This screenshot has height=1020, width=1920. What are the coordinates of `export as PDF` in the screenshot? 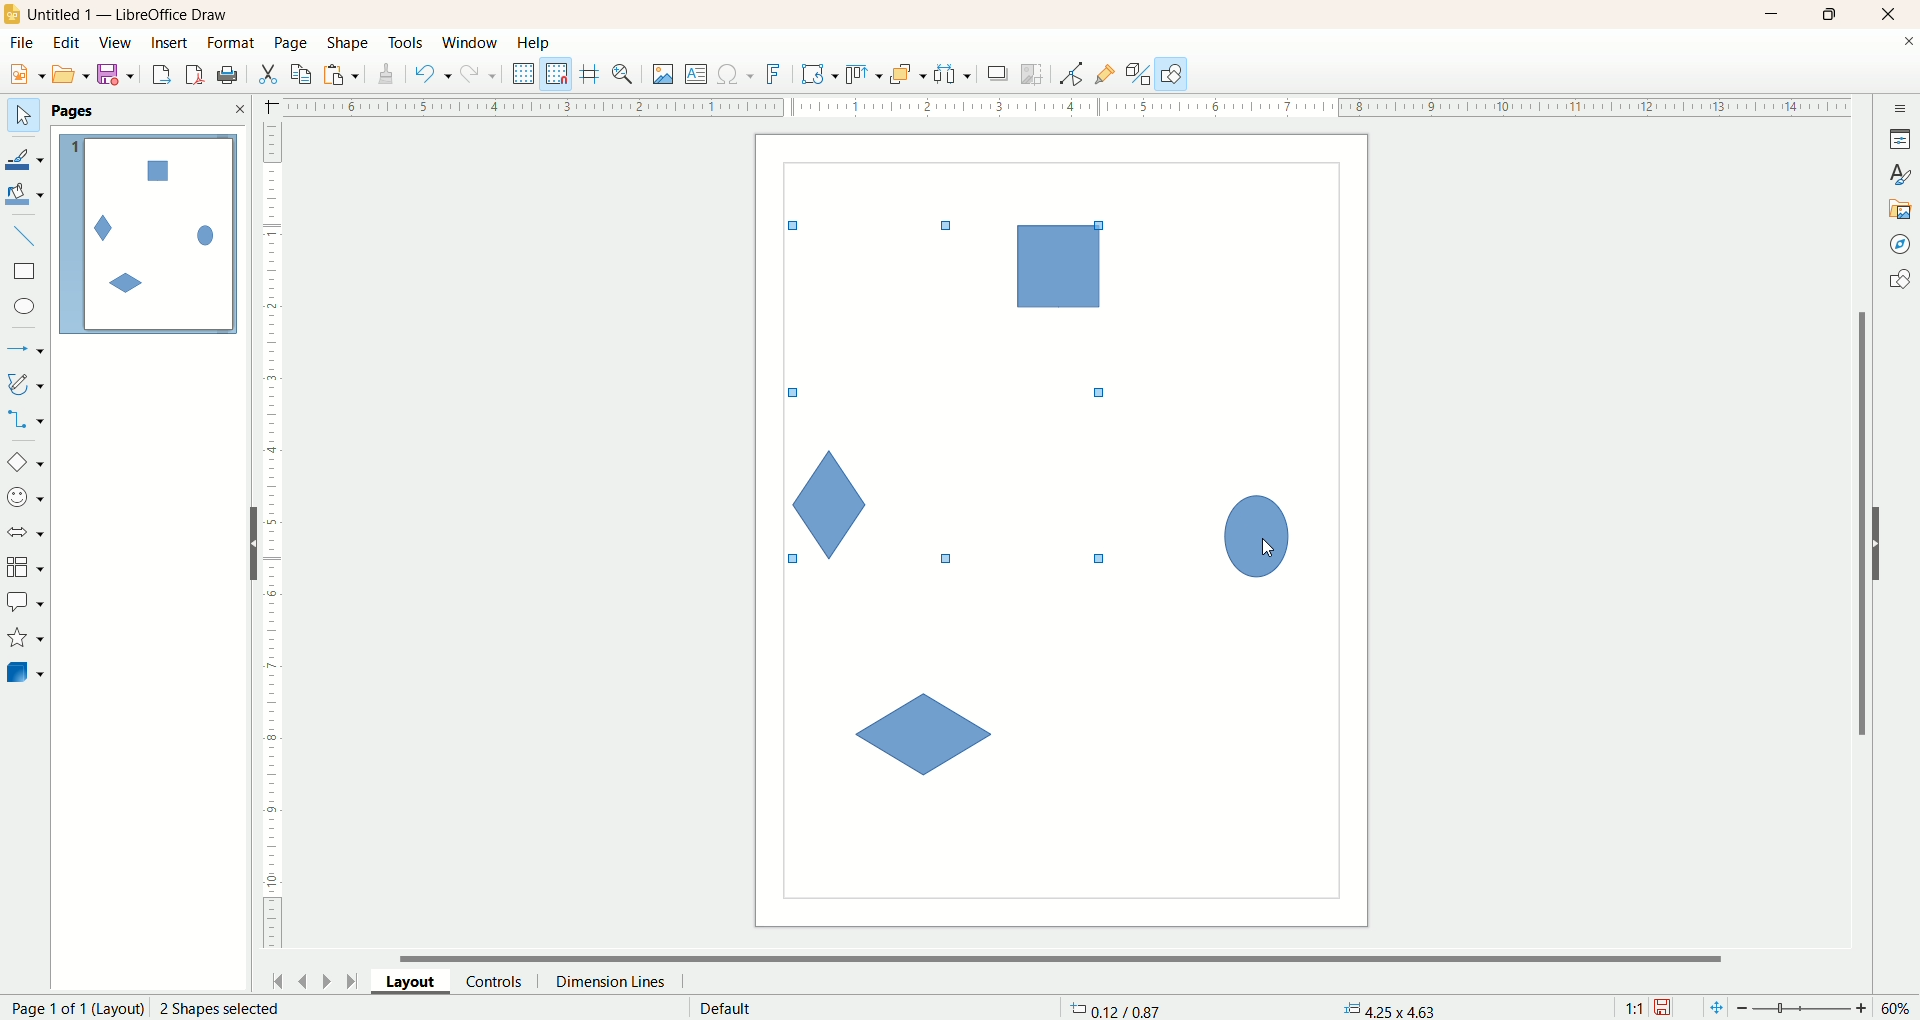 It's located at (230, 76).